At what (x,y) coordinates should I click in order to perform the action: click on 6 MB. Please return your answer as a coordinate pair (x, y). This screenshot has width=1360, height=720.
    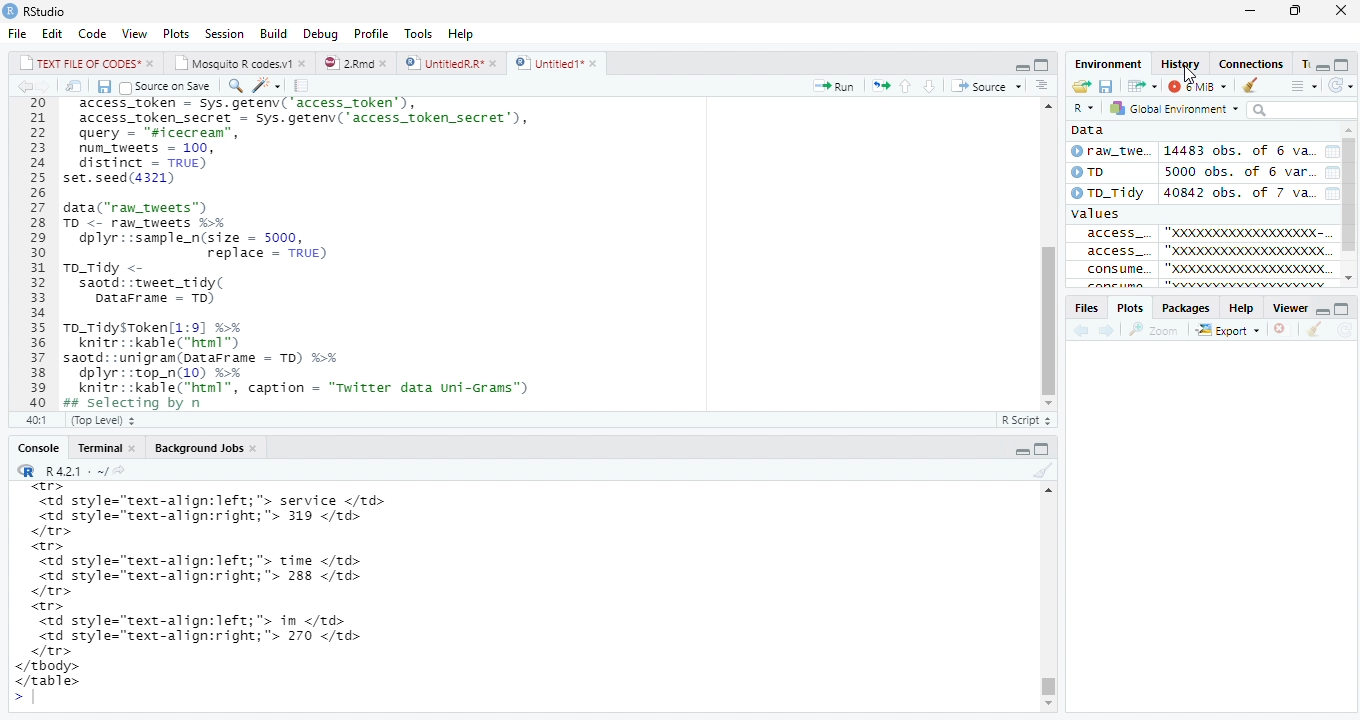
    Looking at the image, I should click on (1196, 85).